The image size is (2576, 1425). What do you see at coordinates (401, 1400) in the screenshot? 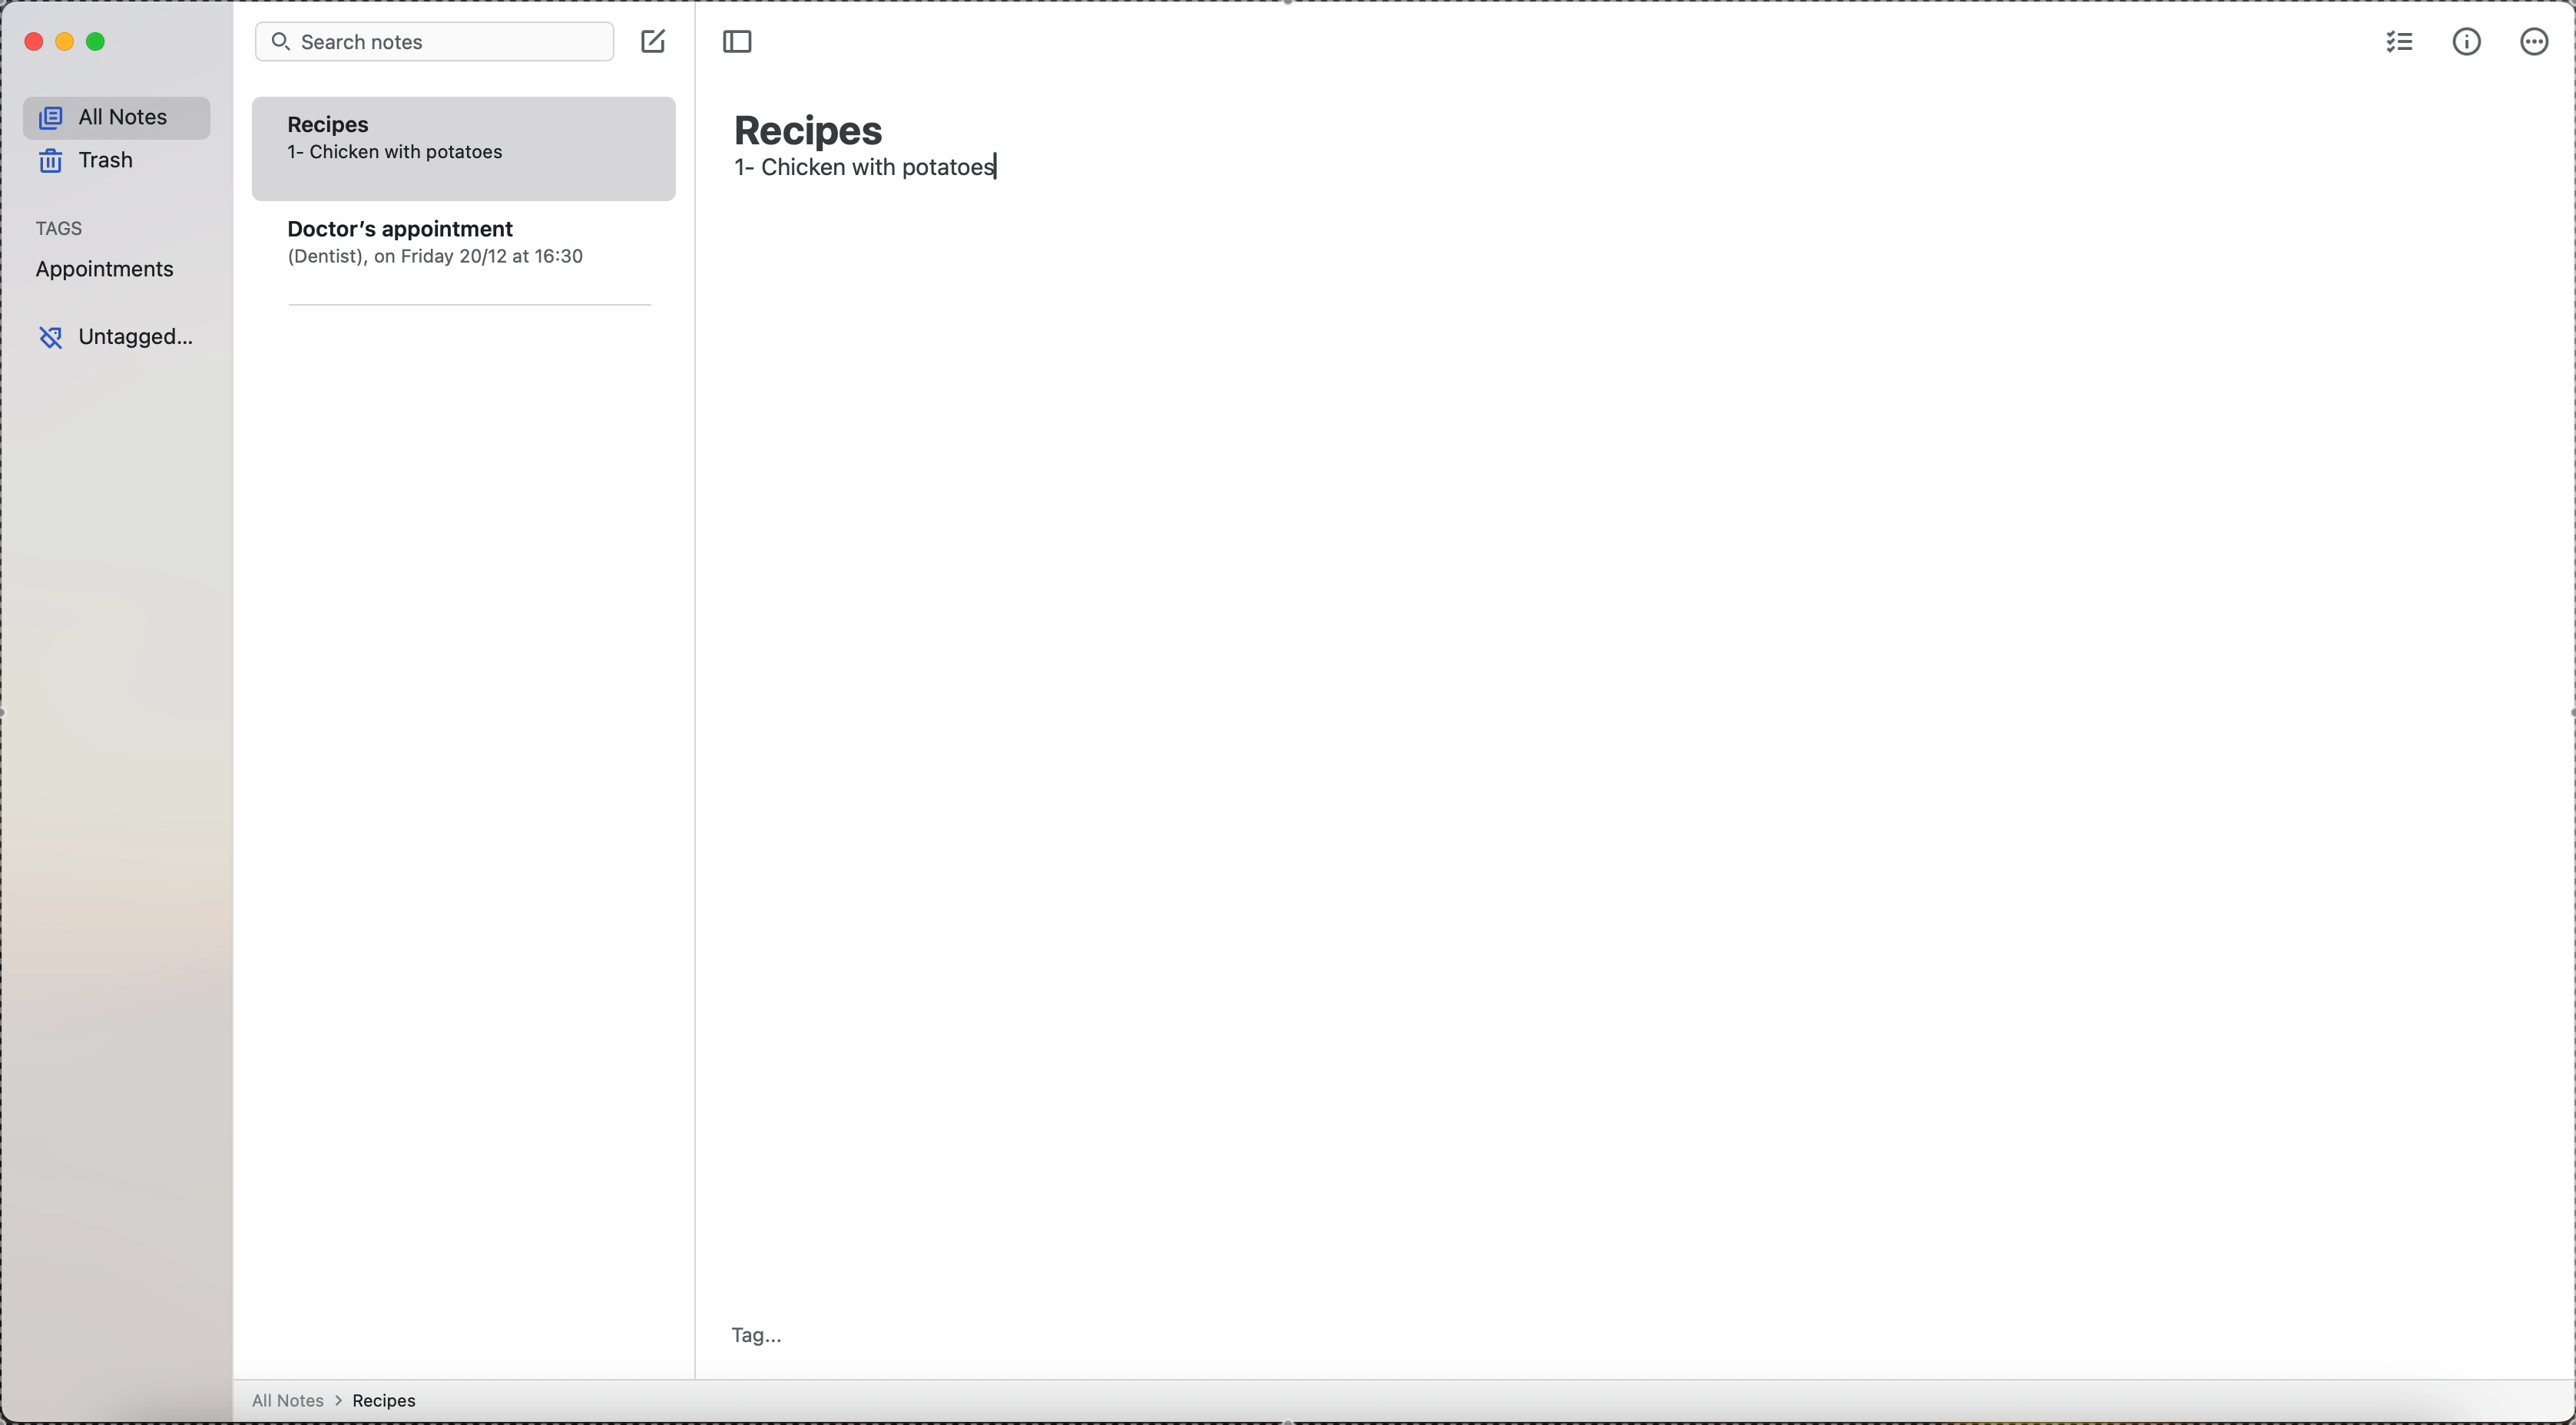
I see `all notes` at bounding box center [401, 1400].